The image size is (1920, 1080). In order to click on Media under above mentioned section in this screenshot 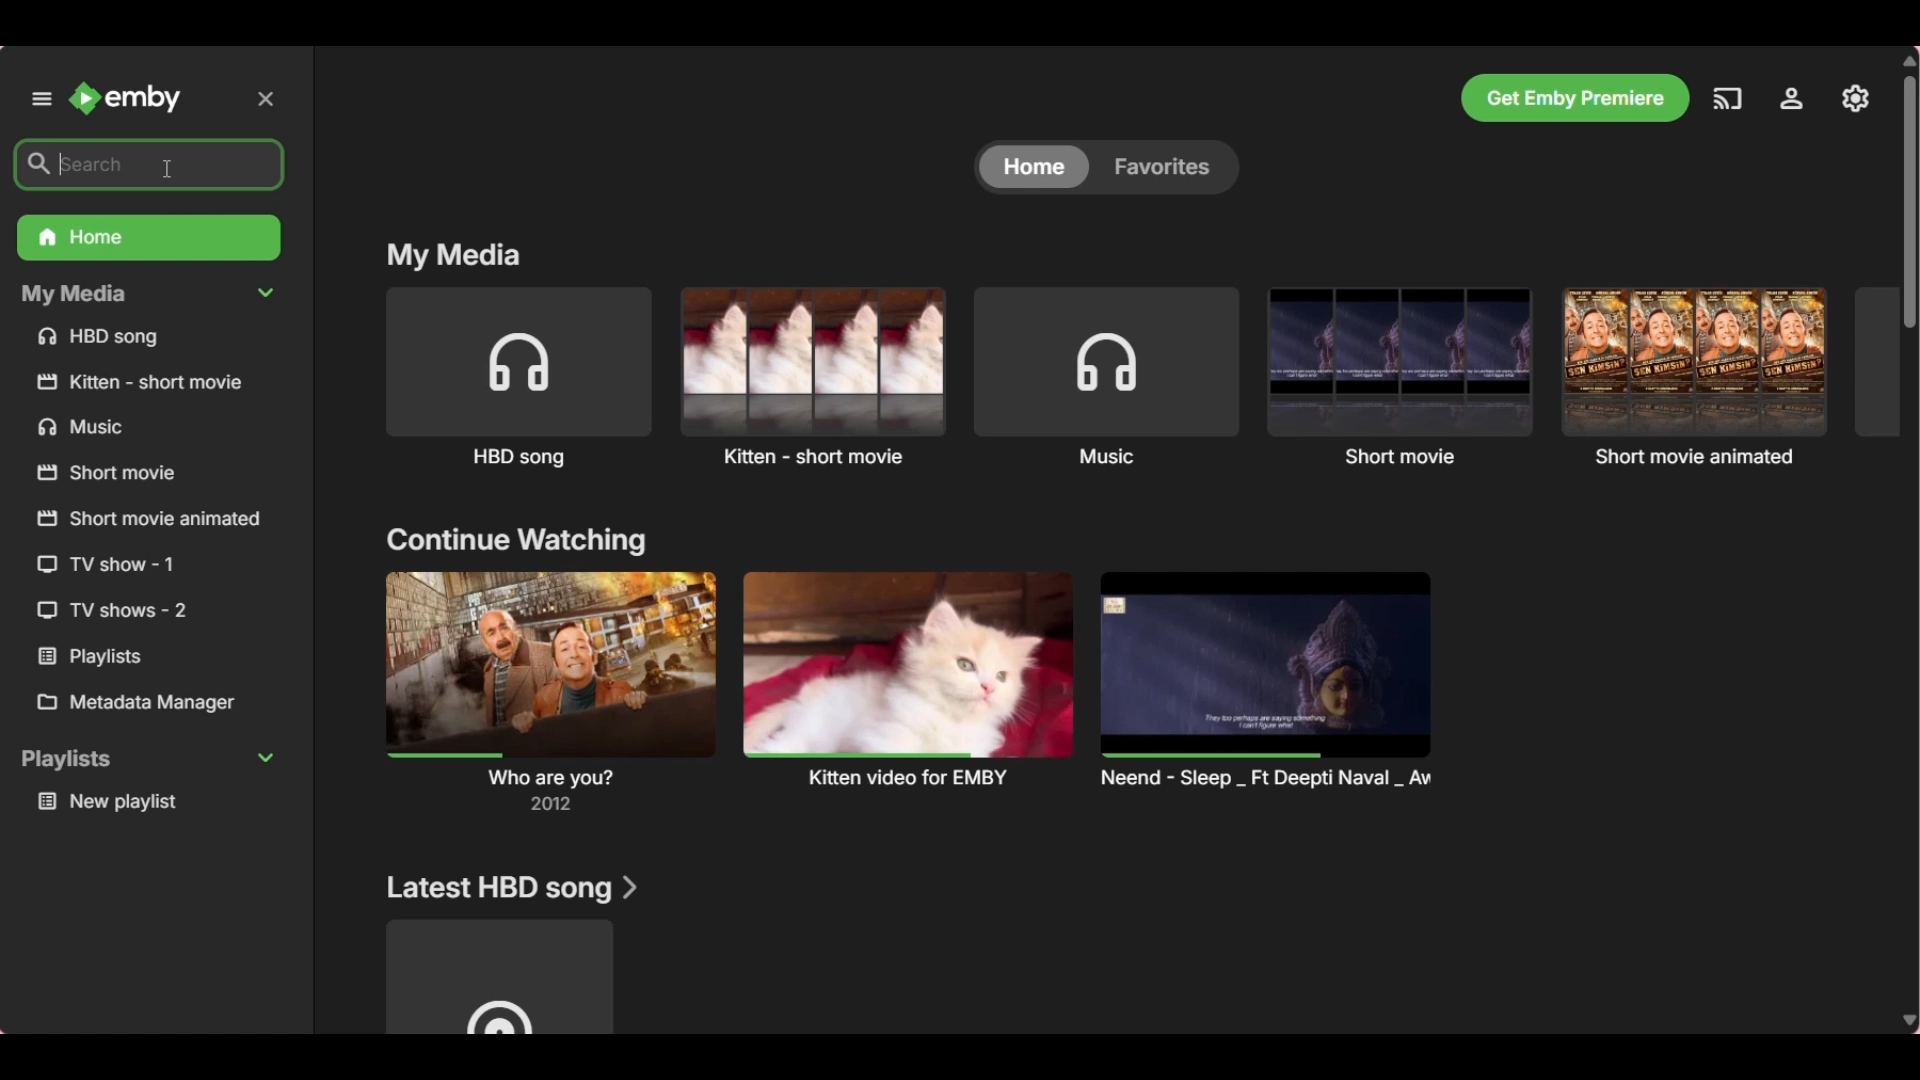, I will do `click(500, 977)`.